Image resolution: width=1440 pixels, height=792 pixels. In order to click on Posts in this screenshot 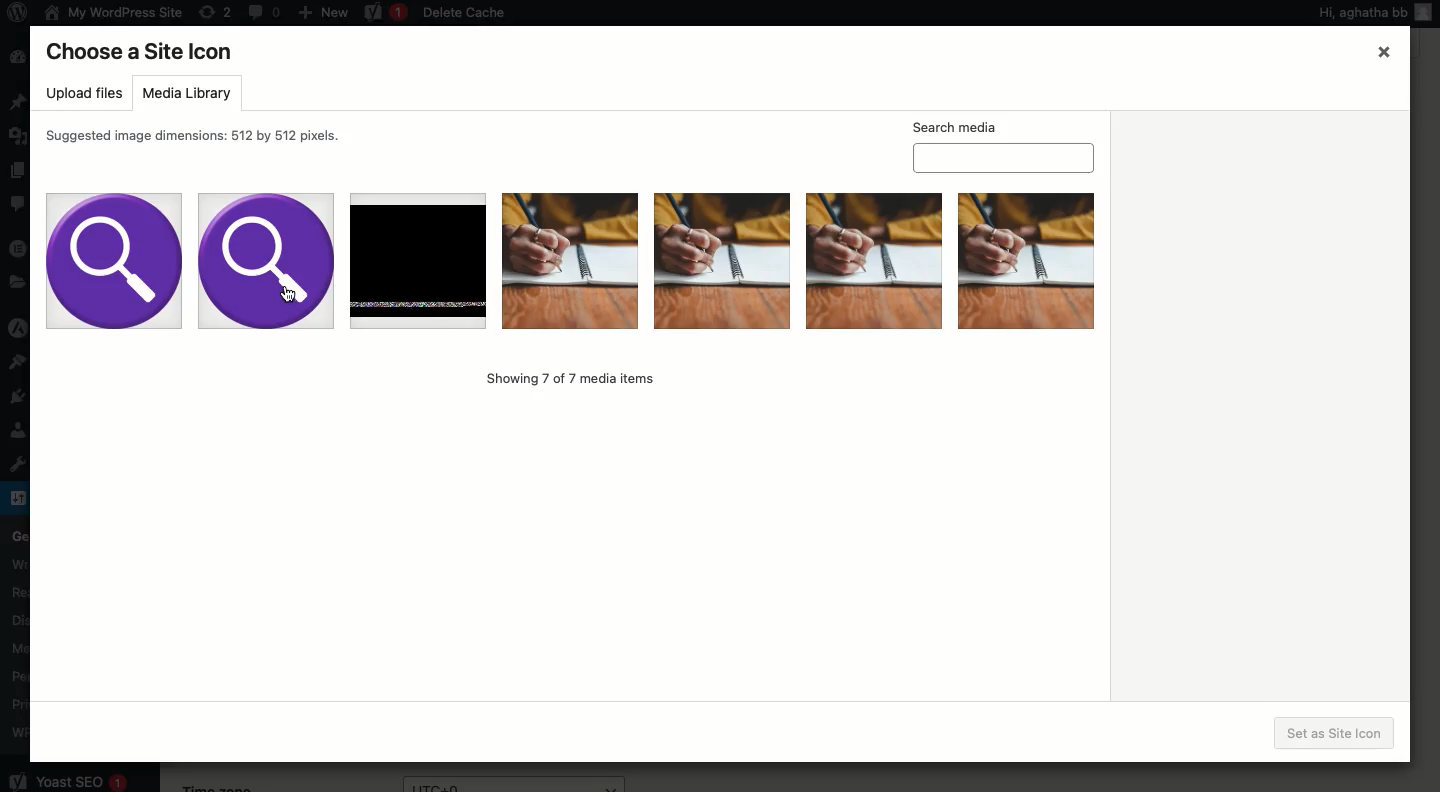, I will do `click(19, 103)`.